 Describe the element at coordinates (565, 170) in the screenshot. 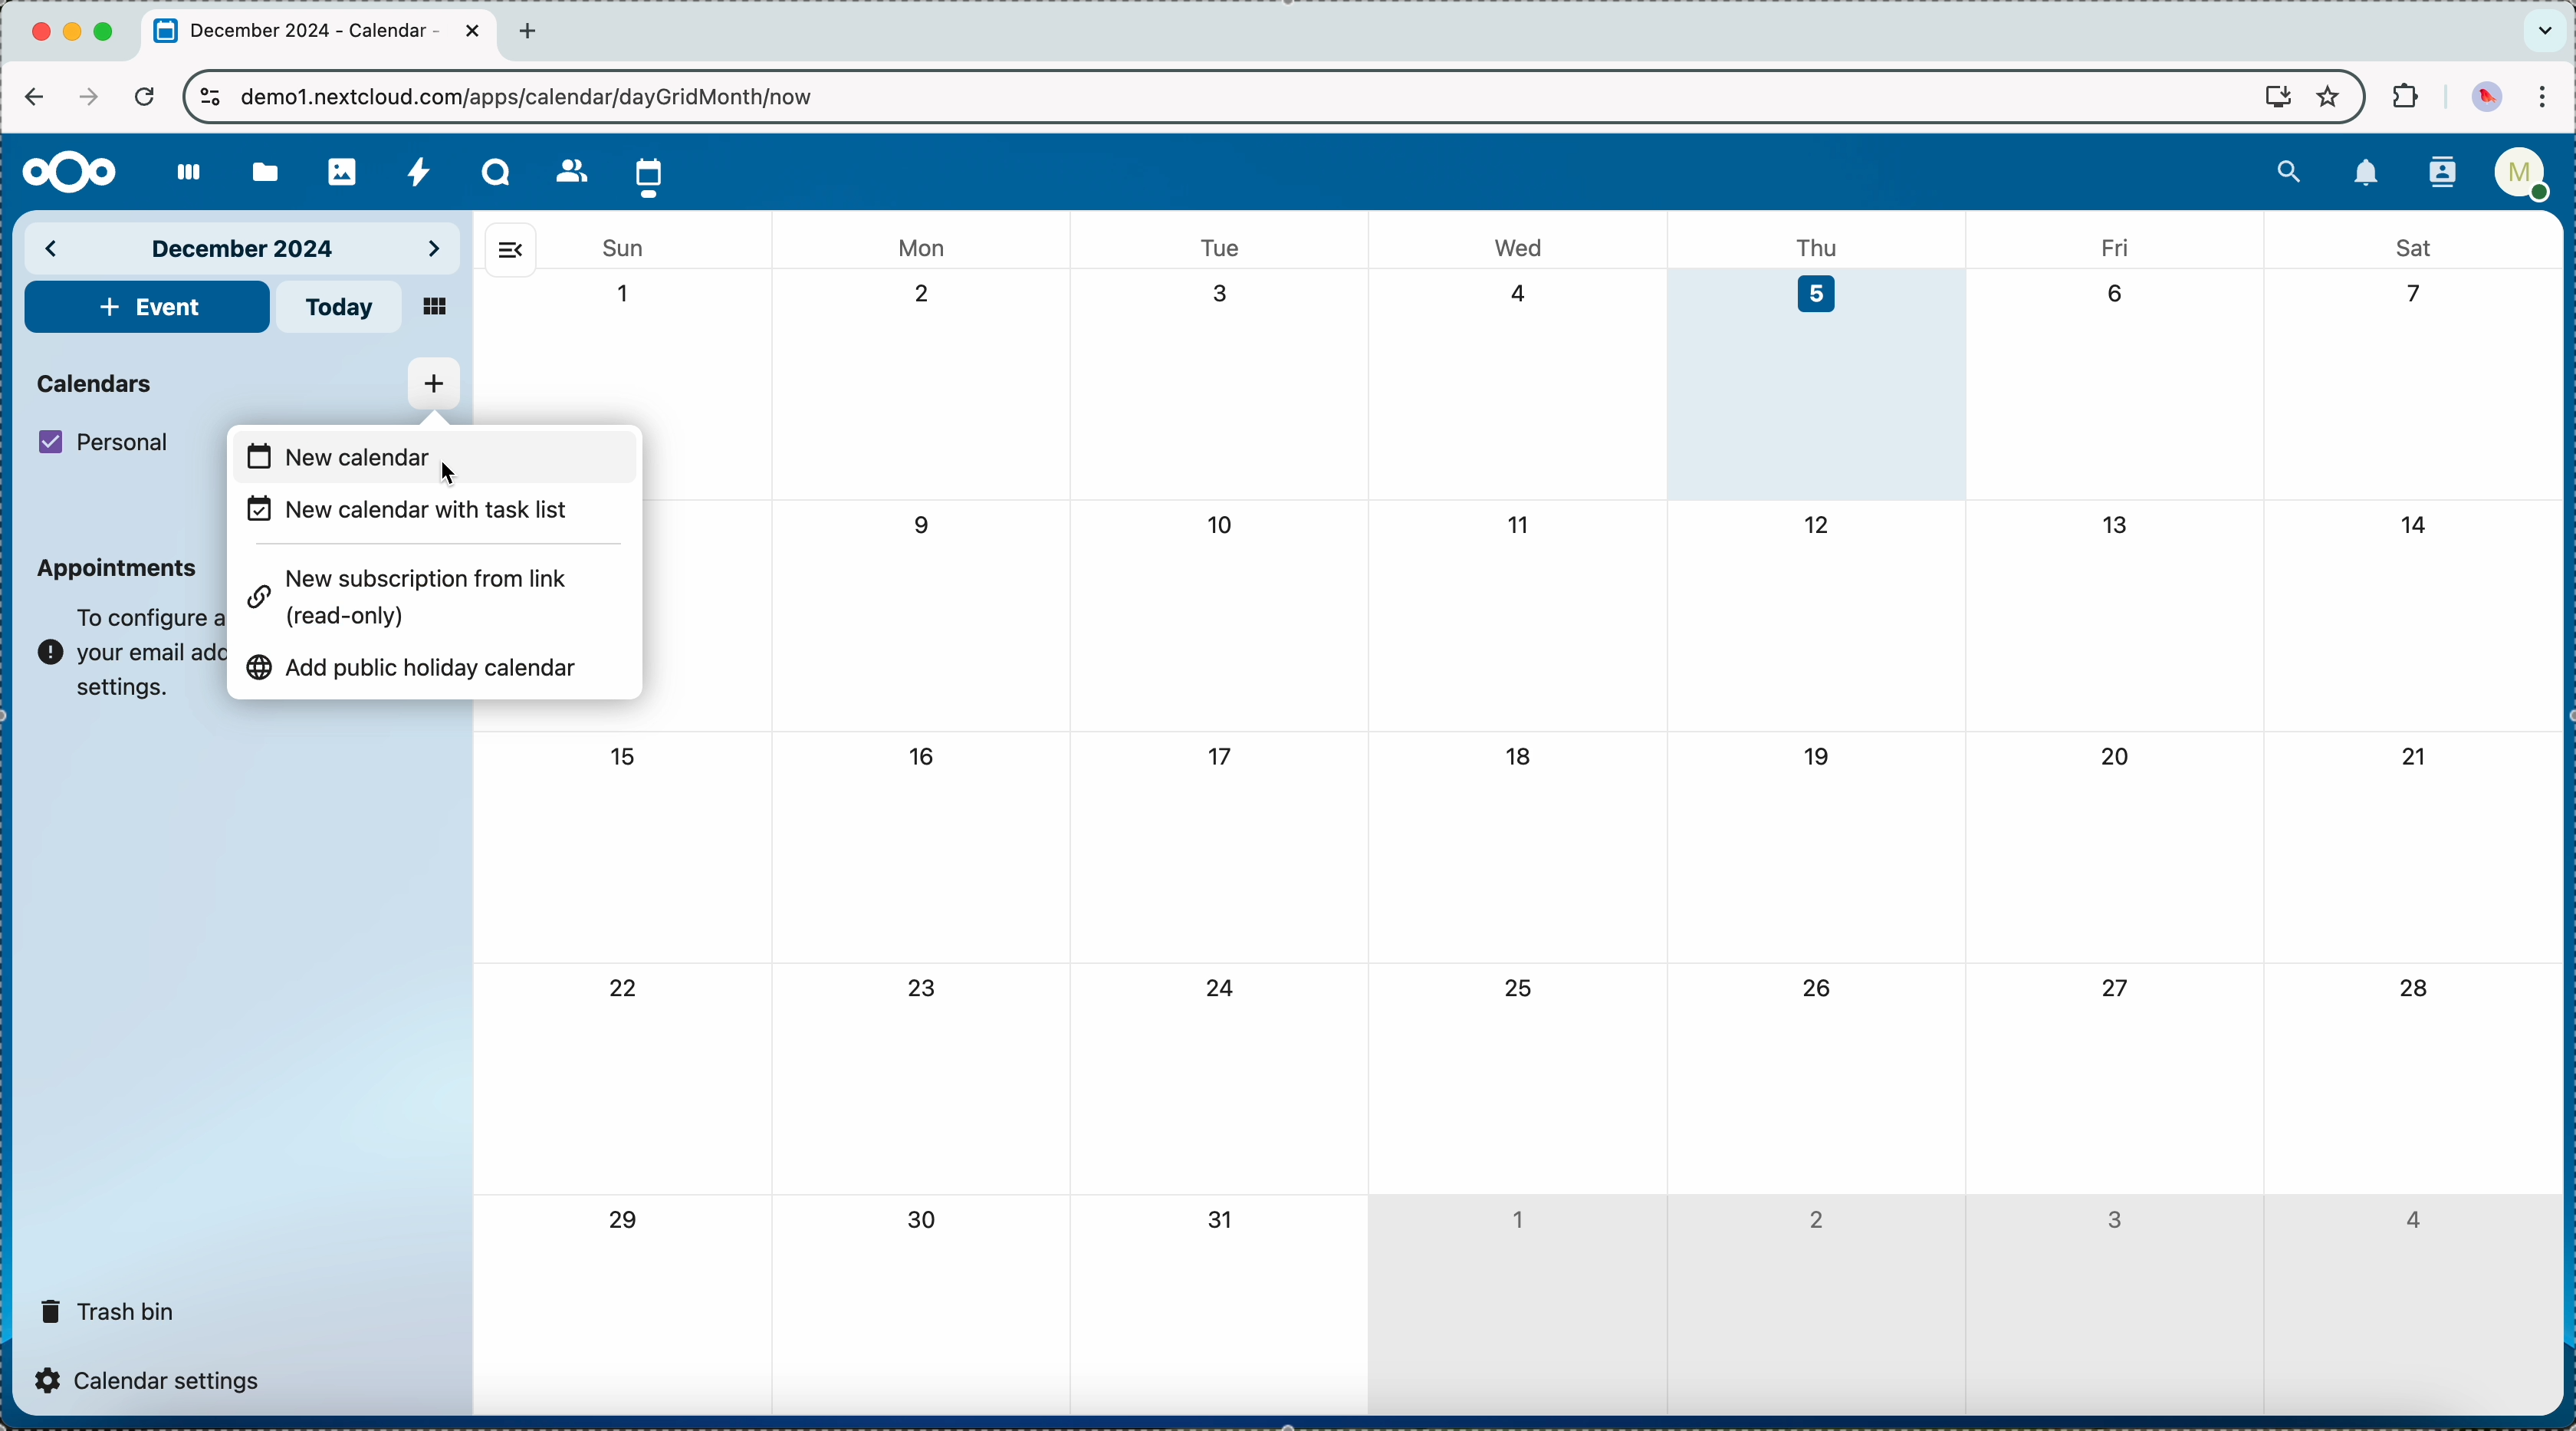

I see `contacts` at that location.